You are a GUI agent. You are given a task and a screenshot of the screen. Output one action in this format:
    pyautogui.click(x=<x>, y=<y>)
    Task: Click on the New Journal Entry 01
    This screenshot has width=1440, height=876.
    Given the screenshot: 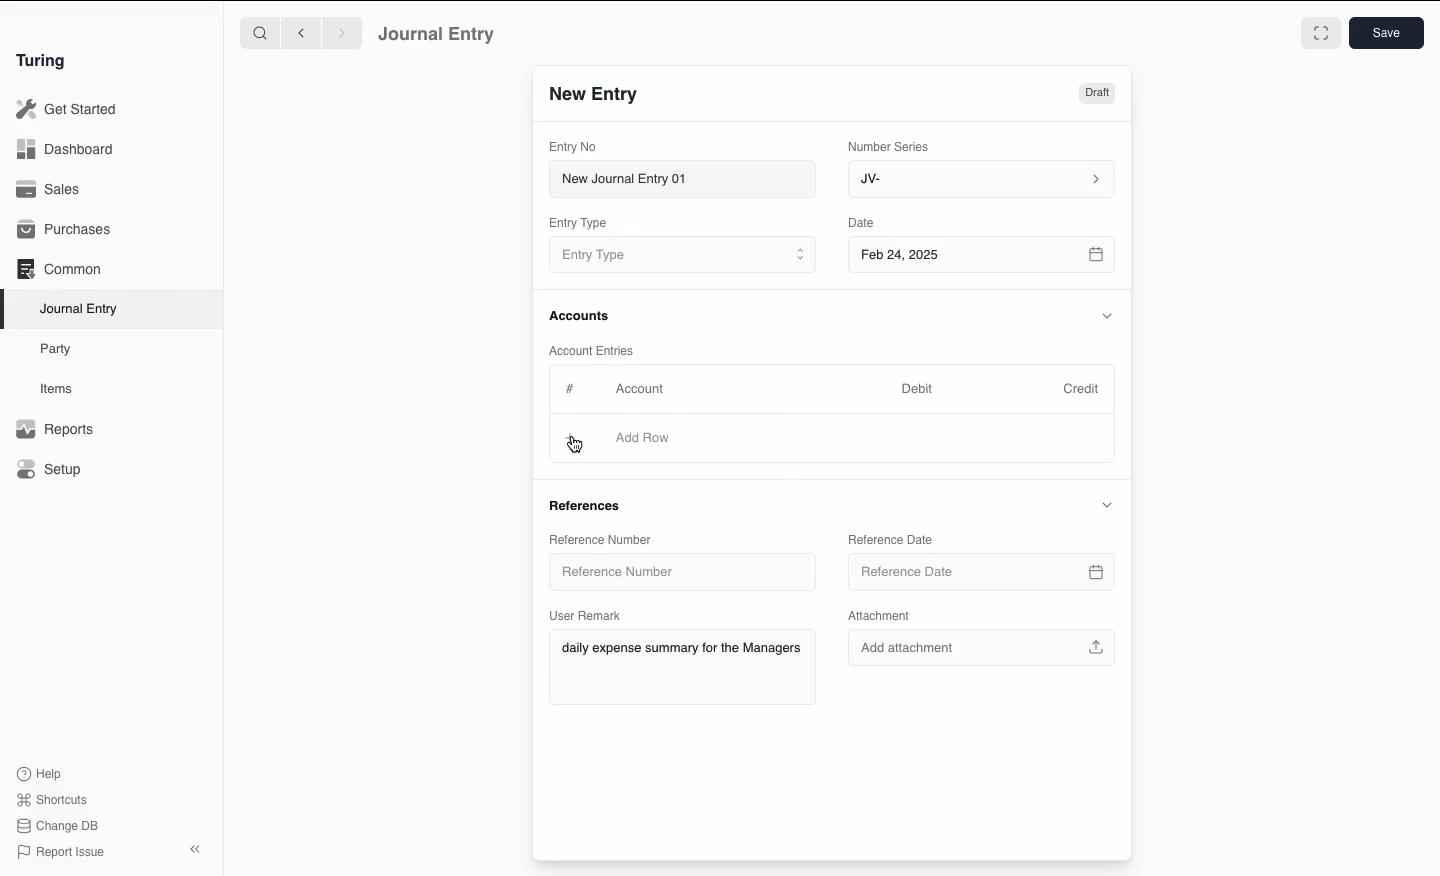 What is the action you would take?
    pyautogui.click(x=681, y=178)
    